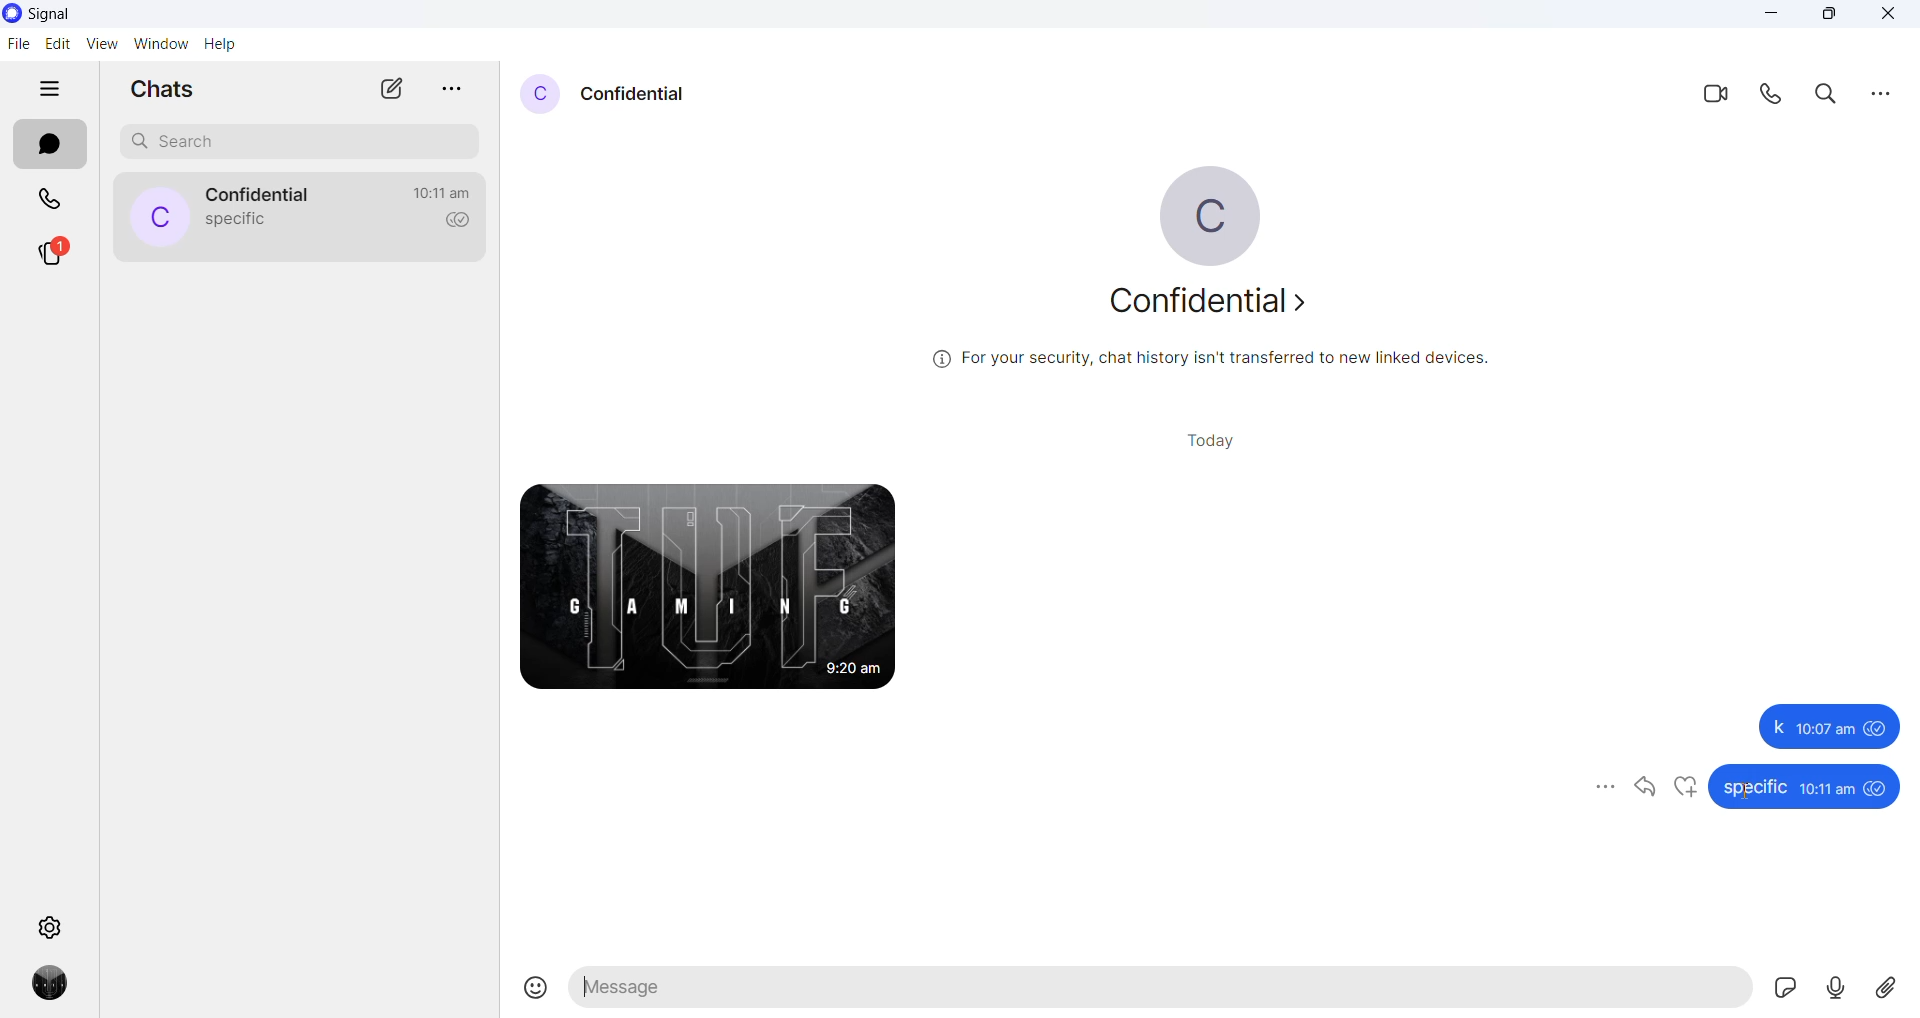 The image size is (1920, 1018). I want to click on voice mail, so click(1838, 987).